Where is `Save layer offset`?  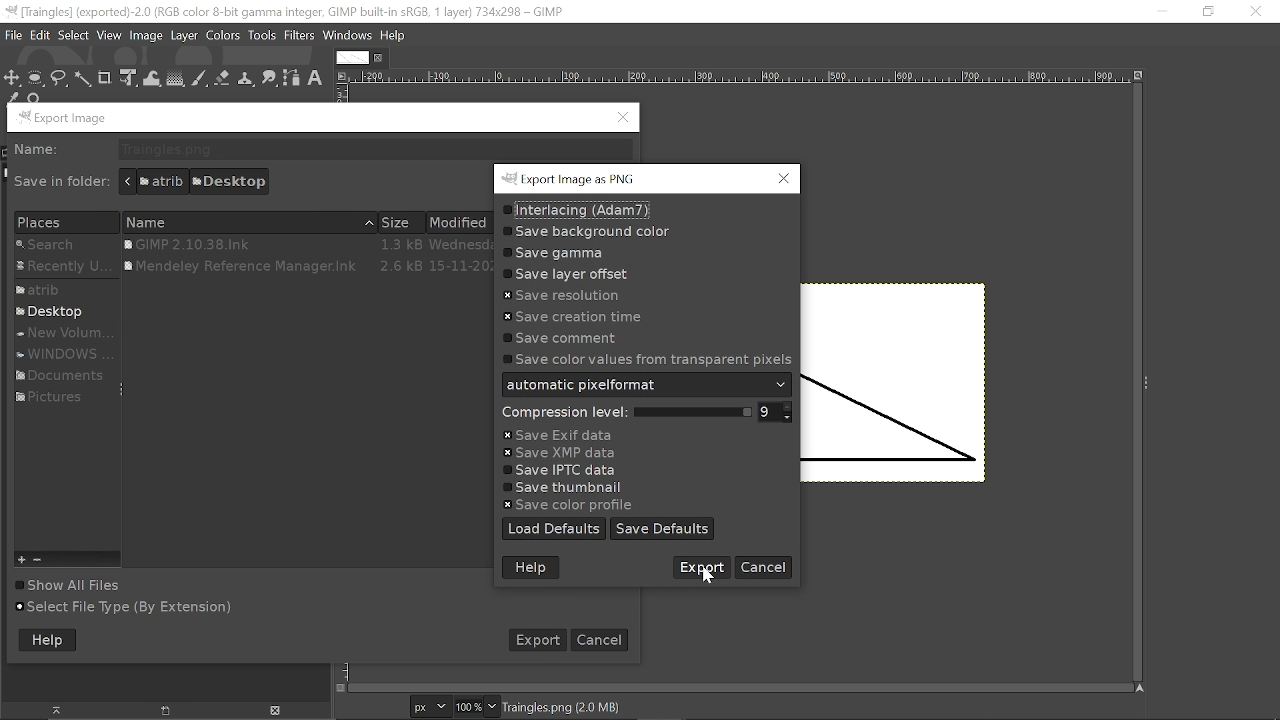
Save layer offset is located at coordinates (578, 274).